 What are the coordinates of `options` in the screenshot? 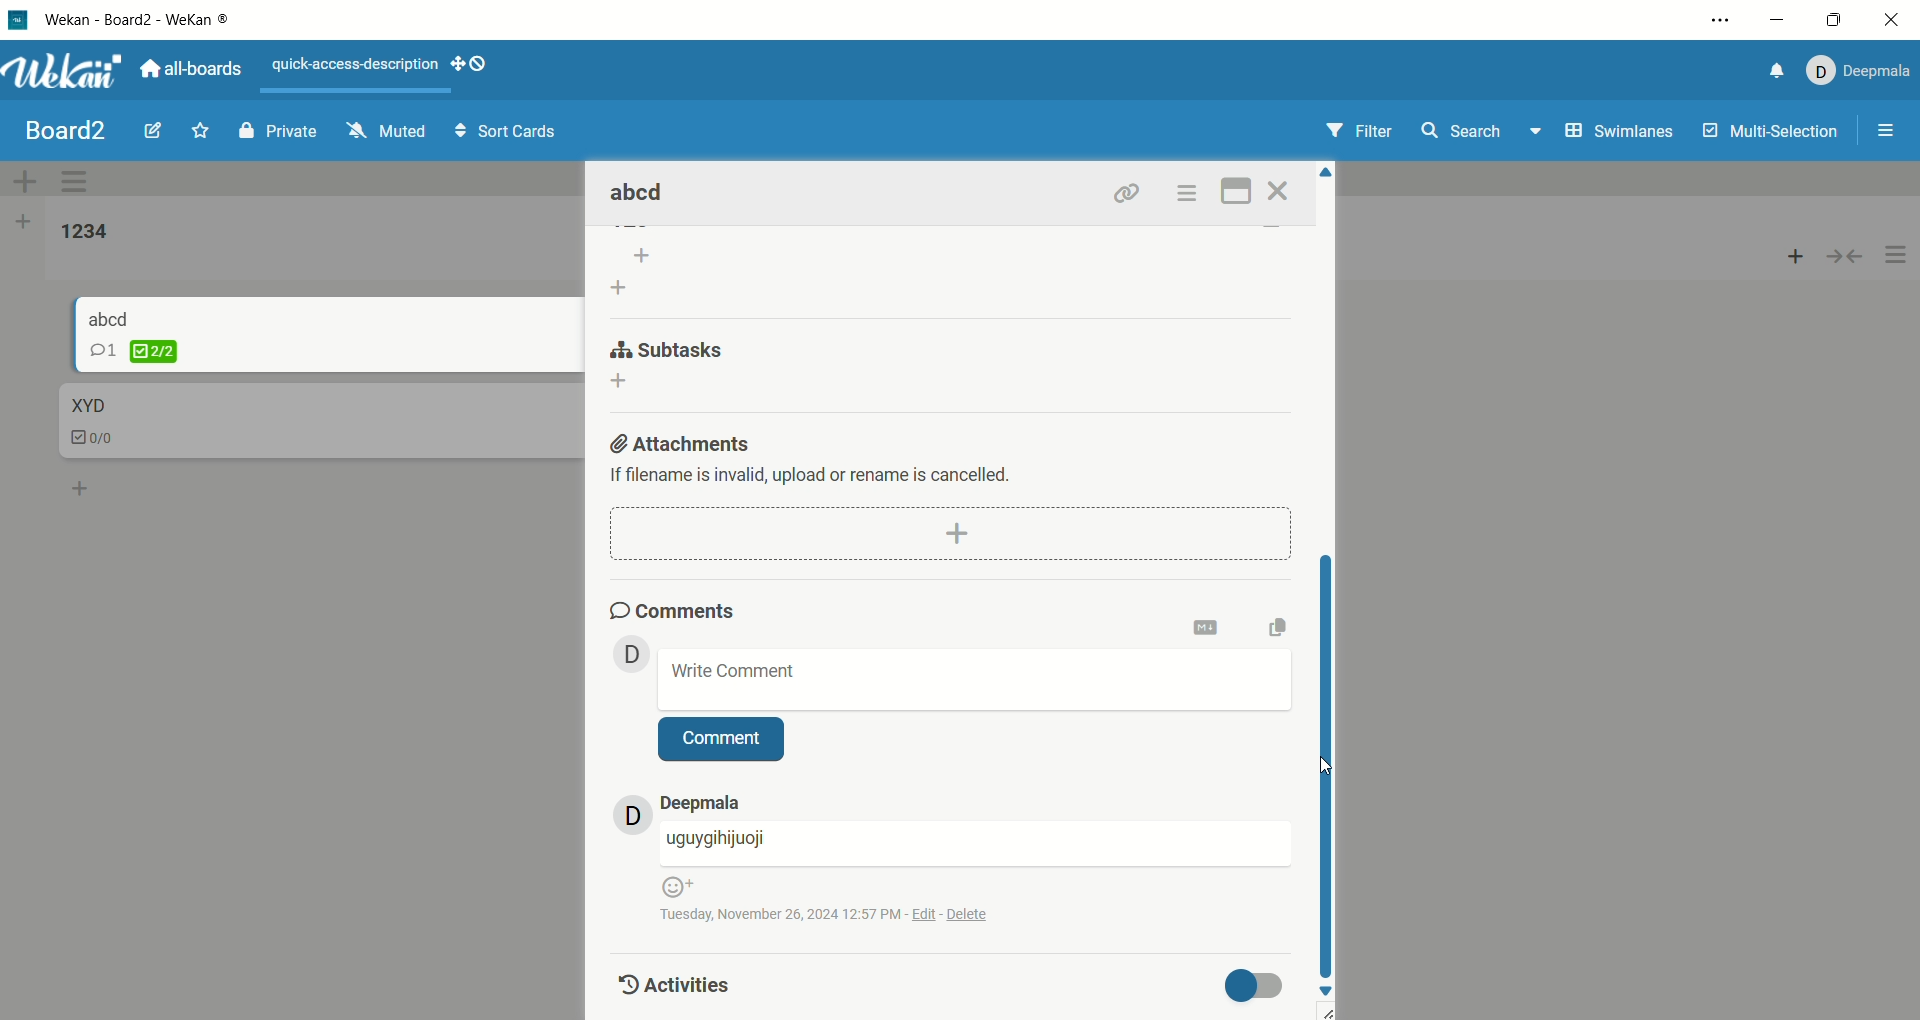 It's located at (1723, 20).